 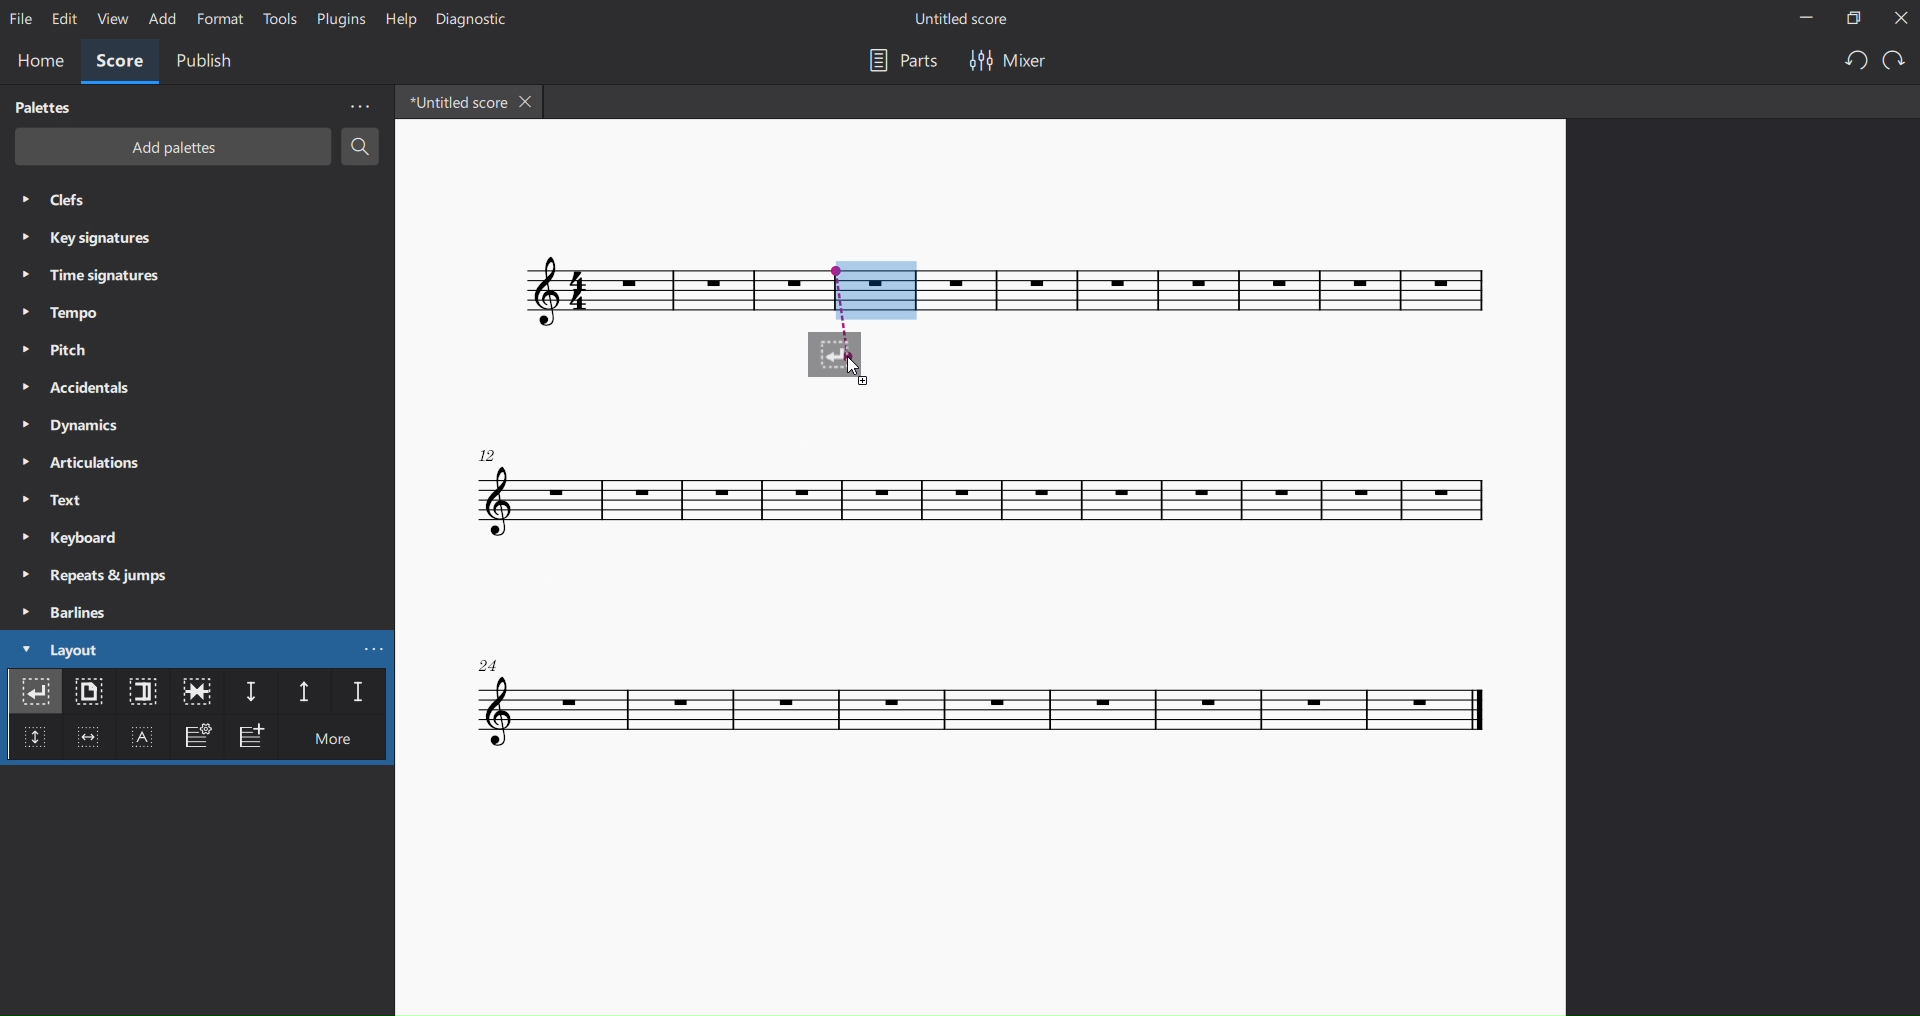 I want to click on text, so click(x=51, y=501).